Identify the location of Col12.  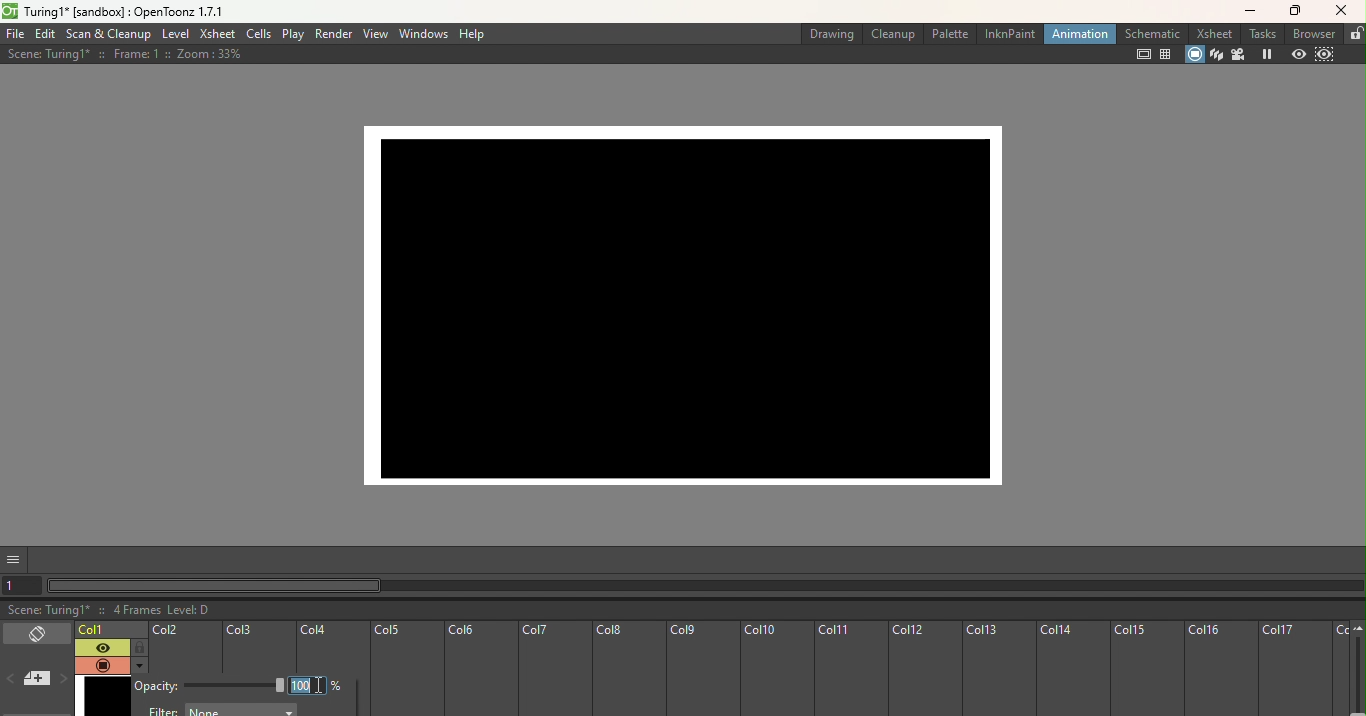
(925, 669).